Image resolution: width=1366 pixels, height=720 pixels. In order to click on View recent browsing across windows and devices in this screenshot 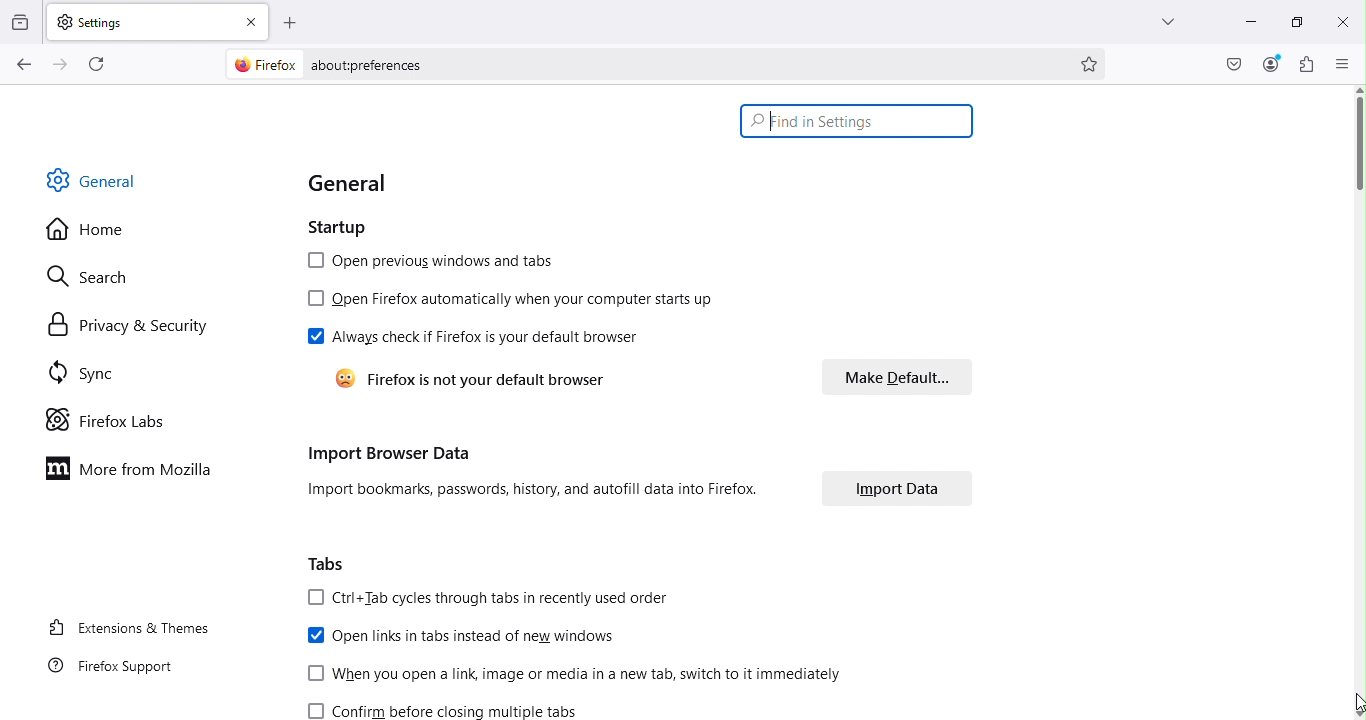, I will do `click(21, 18)`.